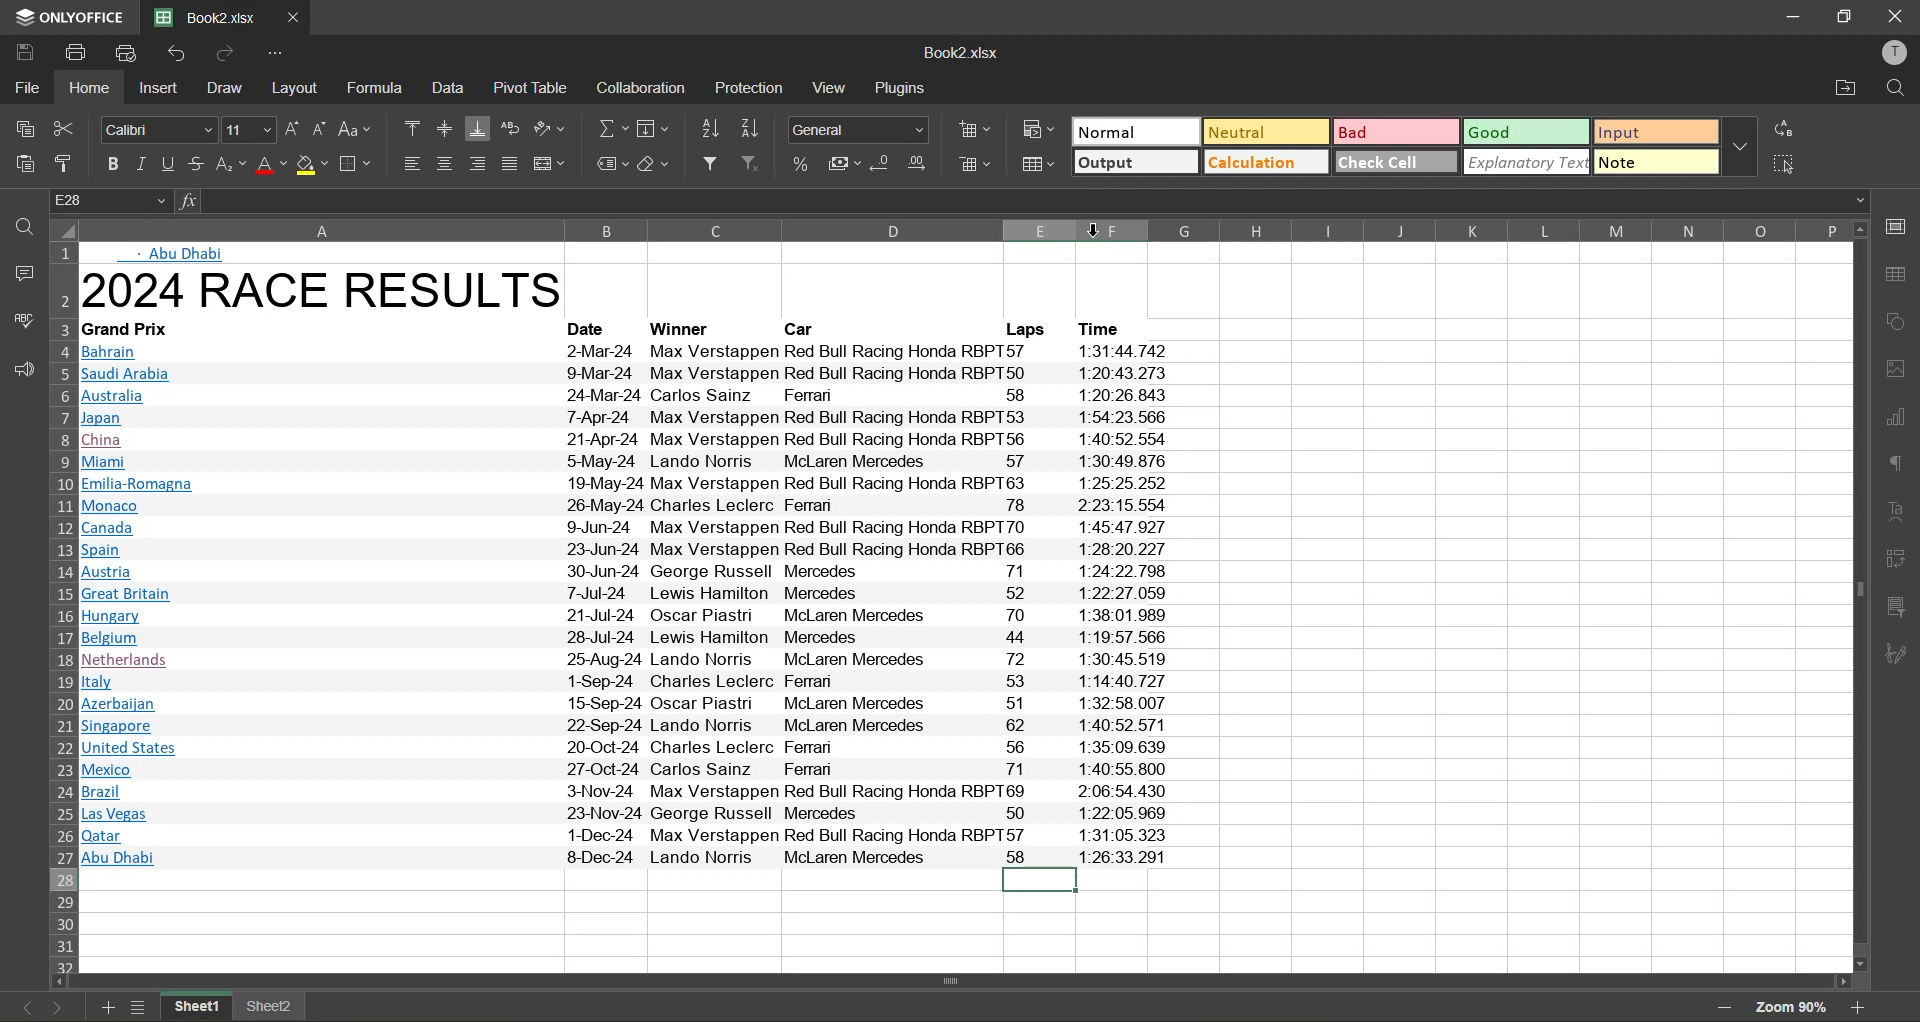 The image size is (1920, 1022). I want to click on underline, so click(172, 163).